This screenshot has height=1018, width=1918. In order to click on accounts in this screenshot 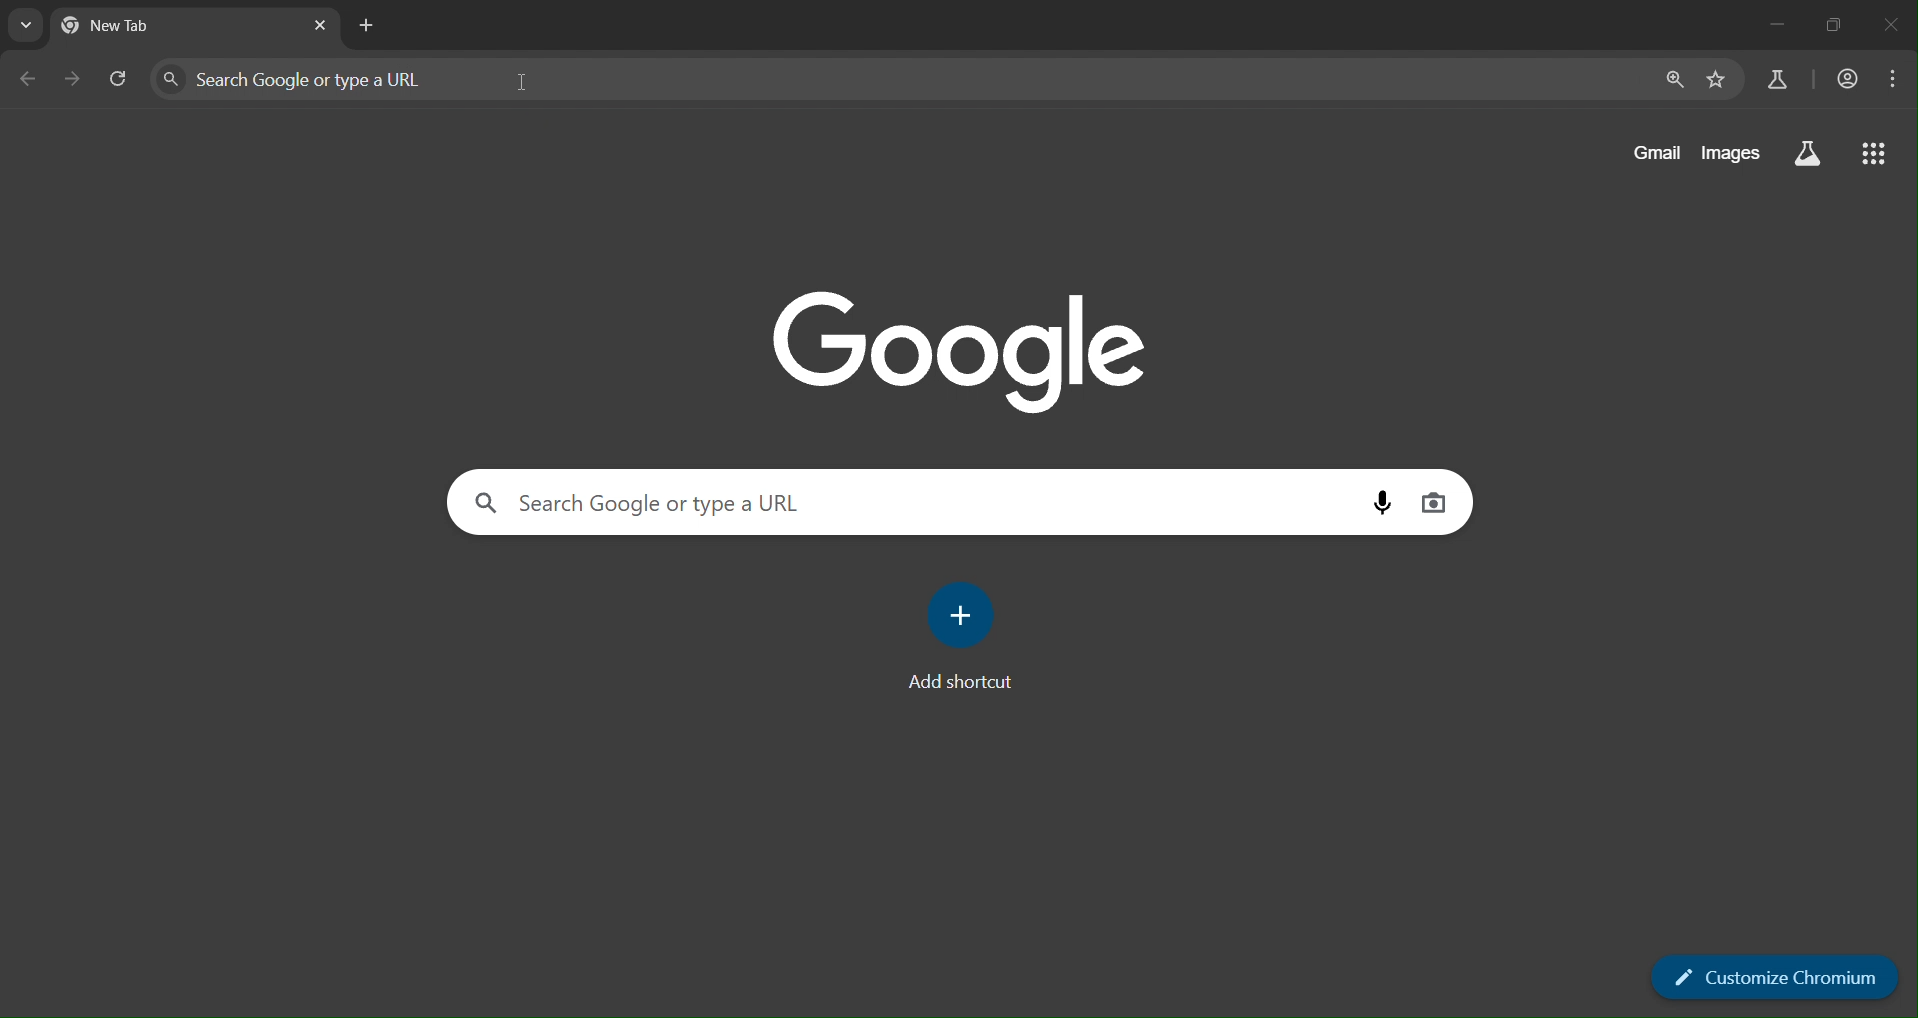, I will do `click(1849, 79)`.